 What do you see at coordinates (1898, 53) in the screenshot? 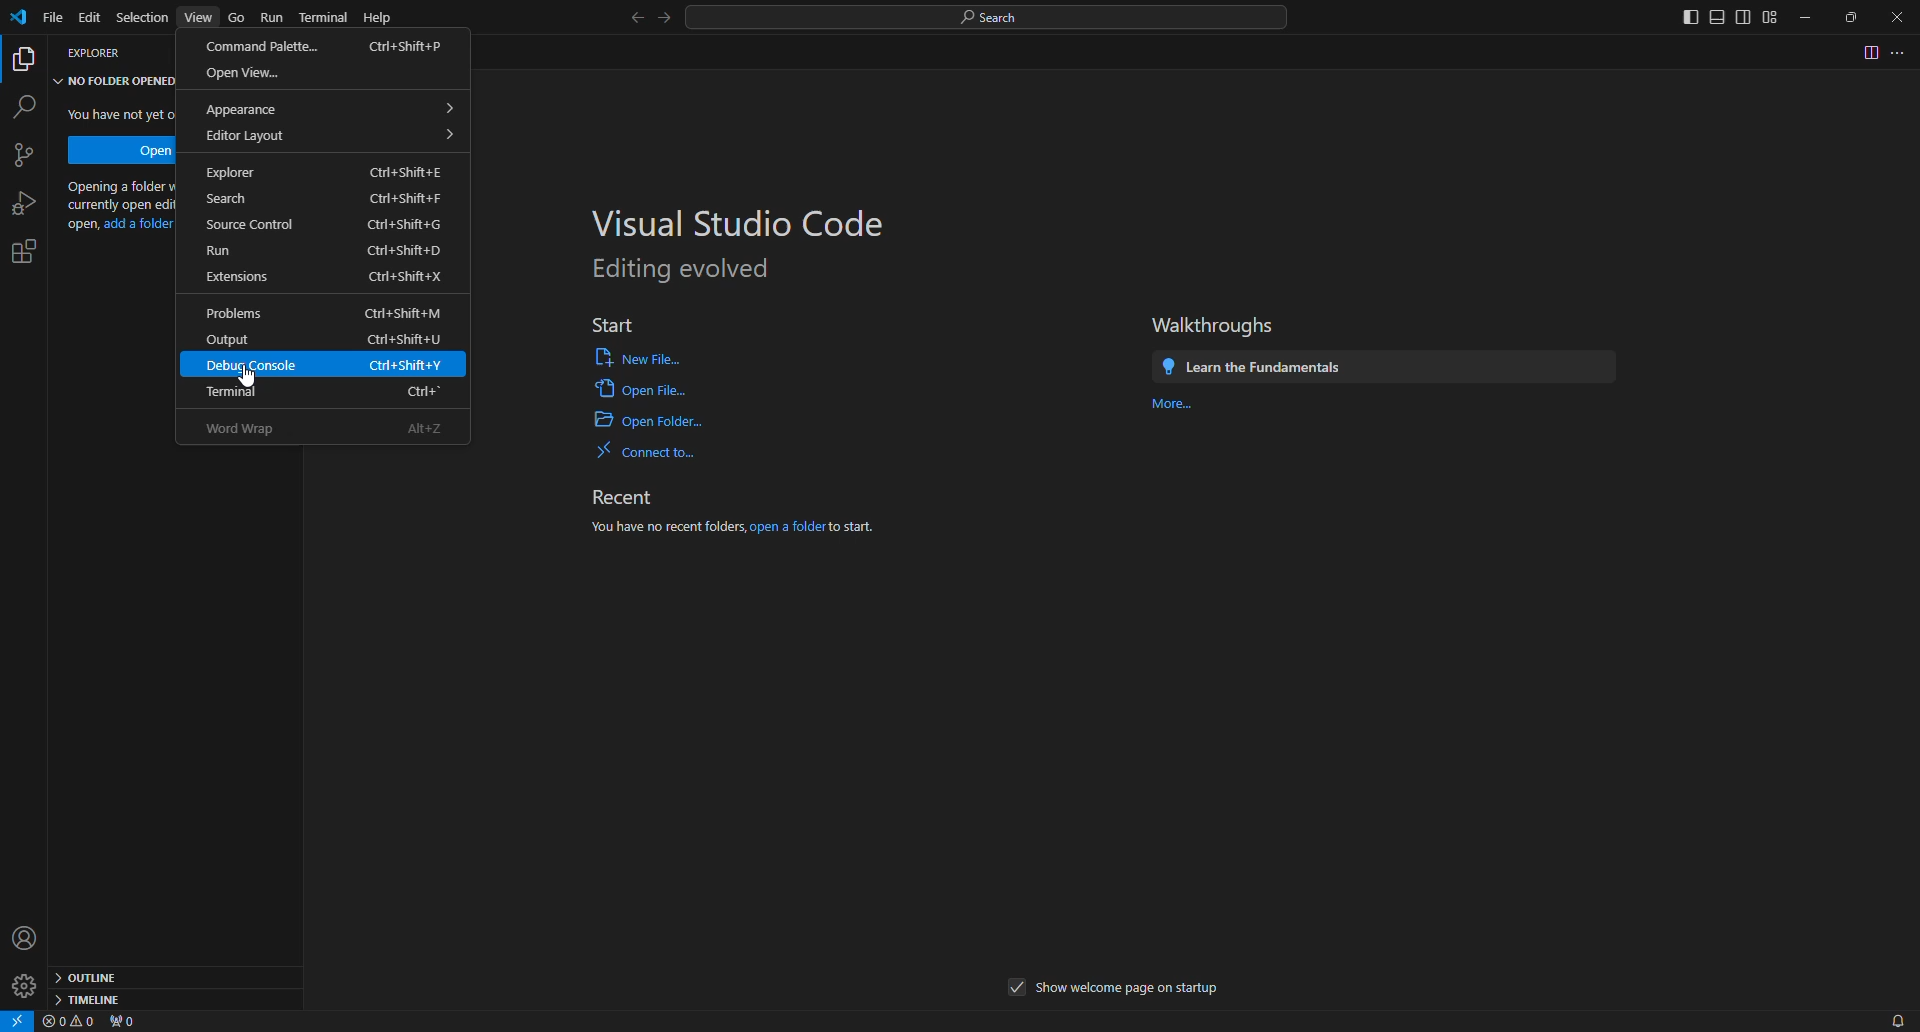
I see `more options` at bounding box center [1898, 53].